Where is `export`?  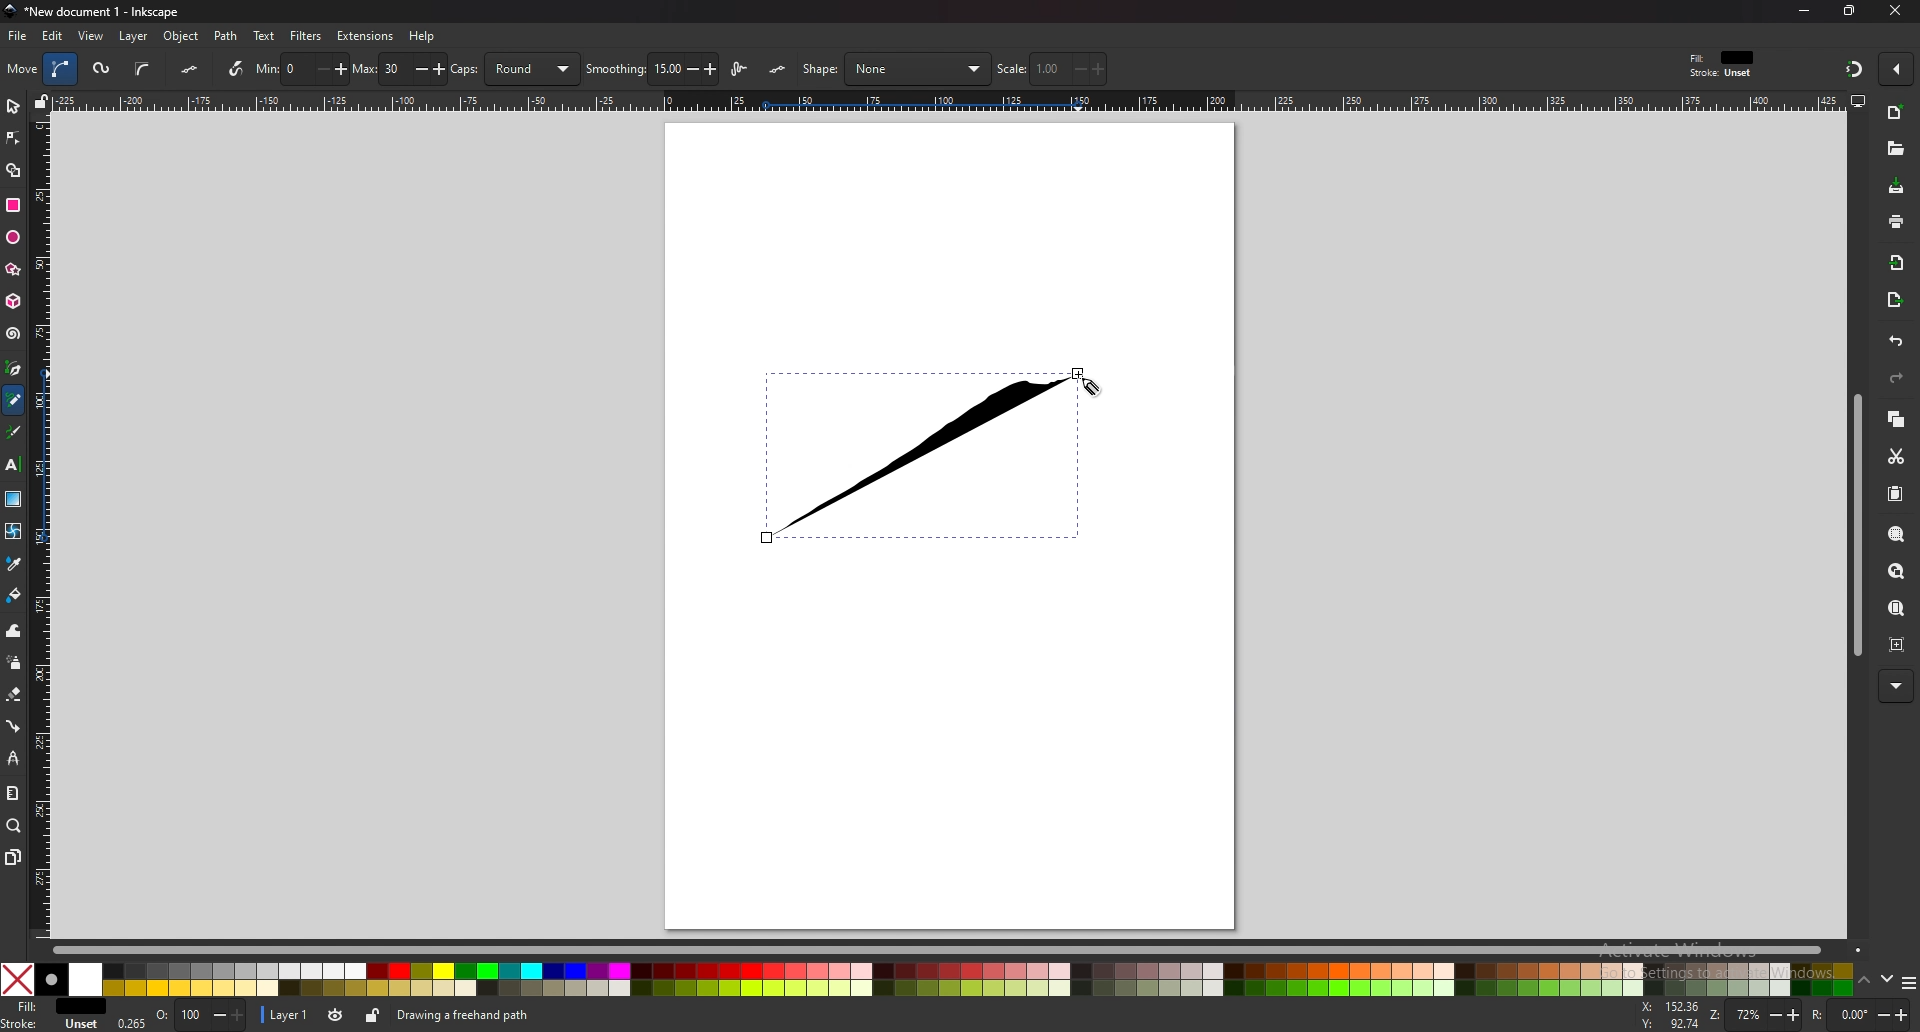
export is located at coordinates (1894, 302).